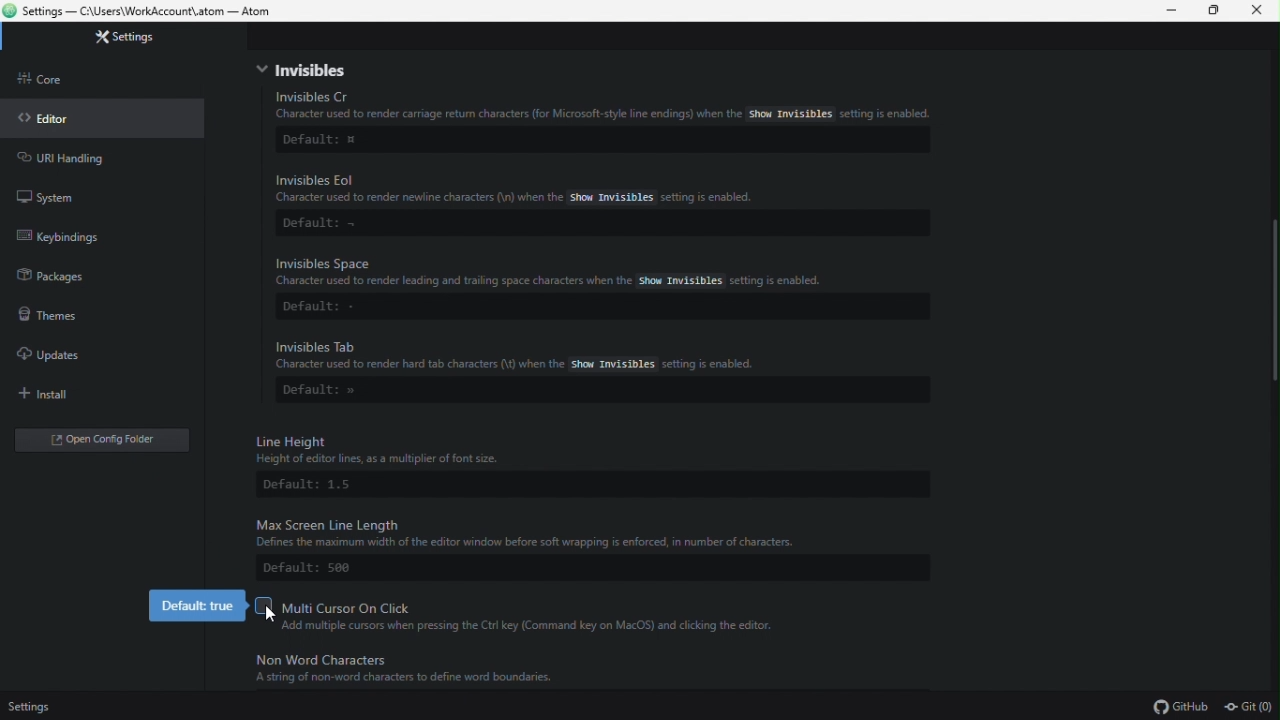  I want to click on Close, so click(1262, 15).